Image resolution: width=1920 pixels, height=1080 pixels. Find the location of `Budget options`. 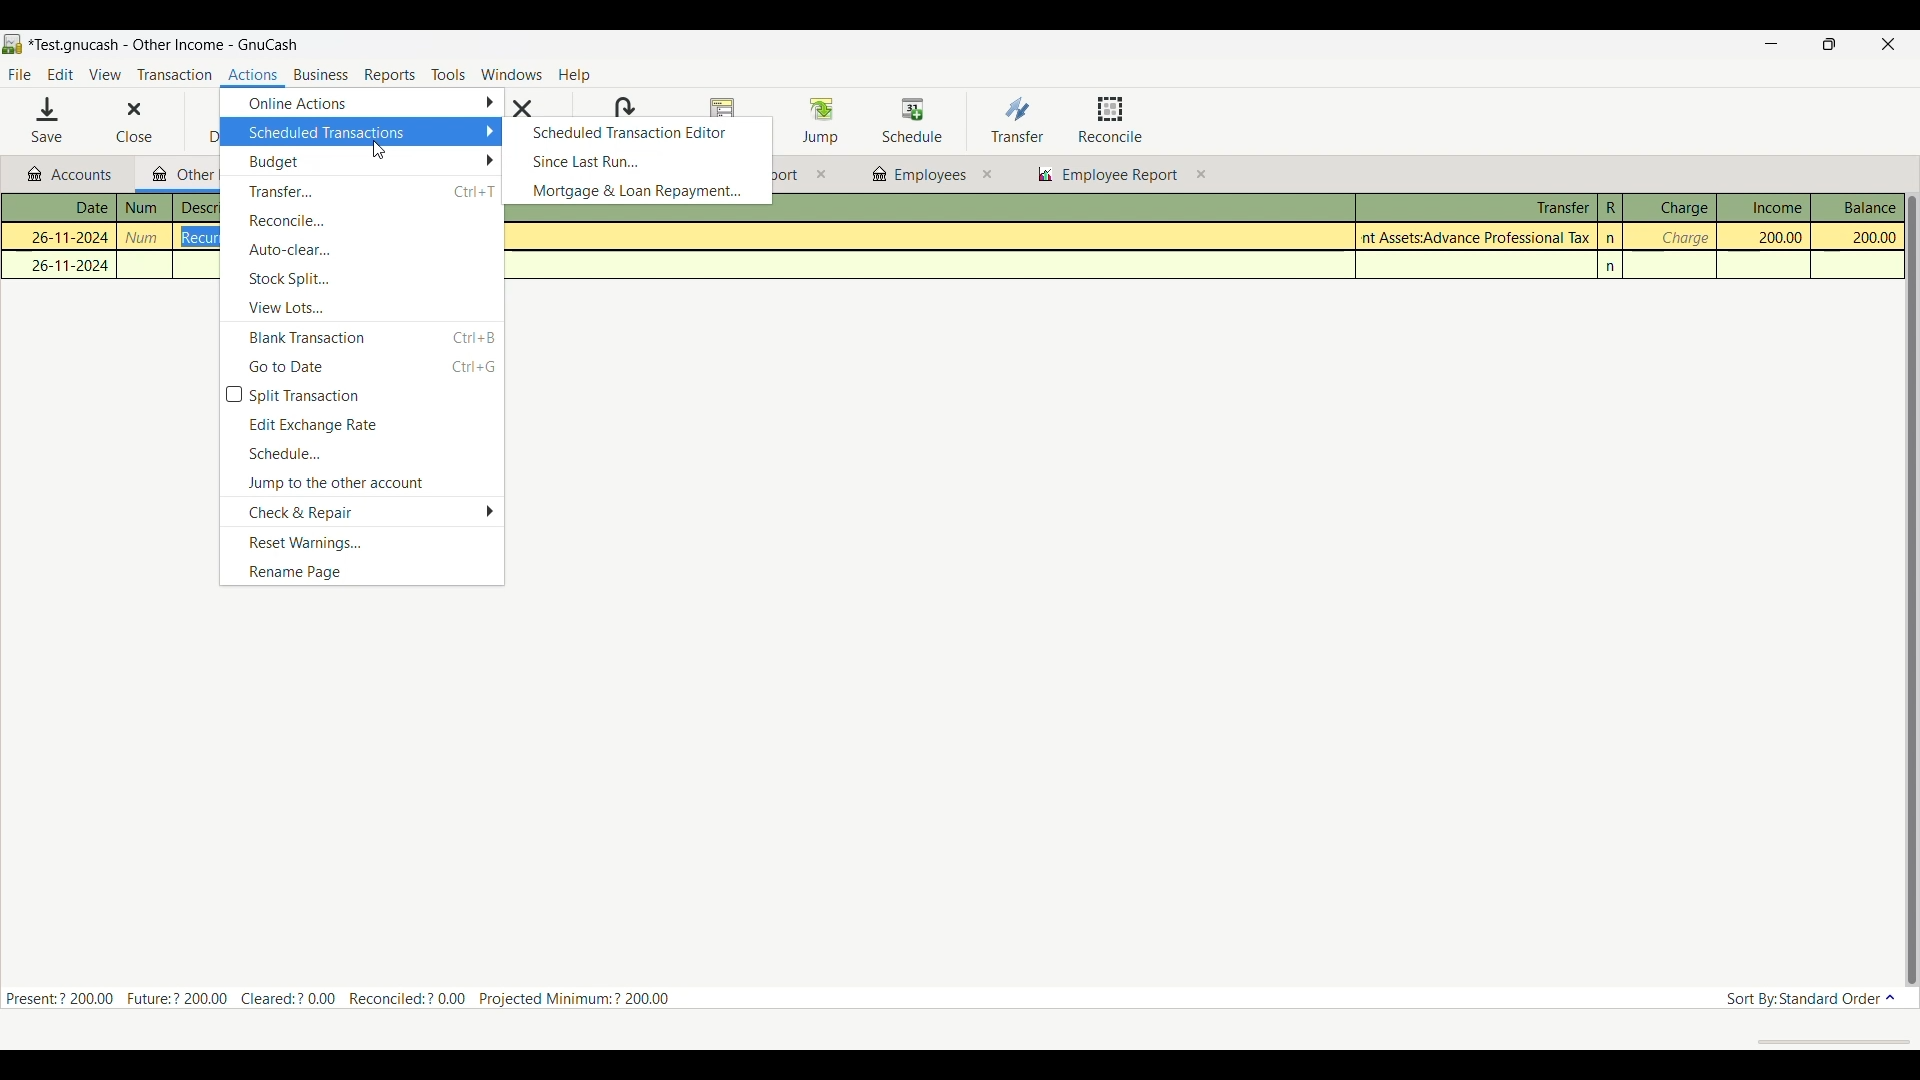

Budget options is located at coordinates (361, 161).